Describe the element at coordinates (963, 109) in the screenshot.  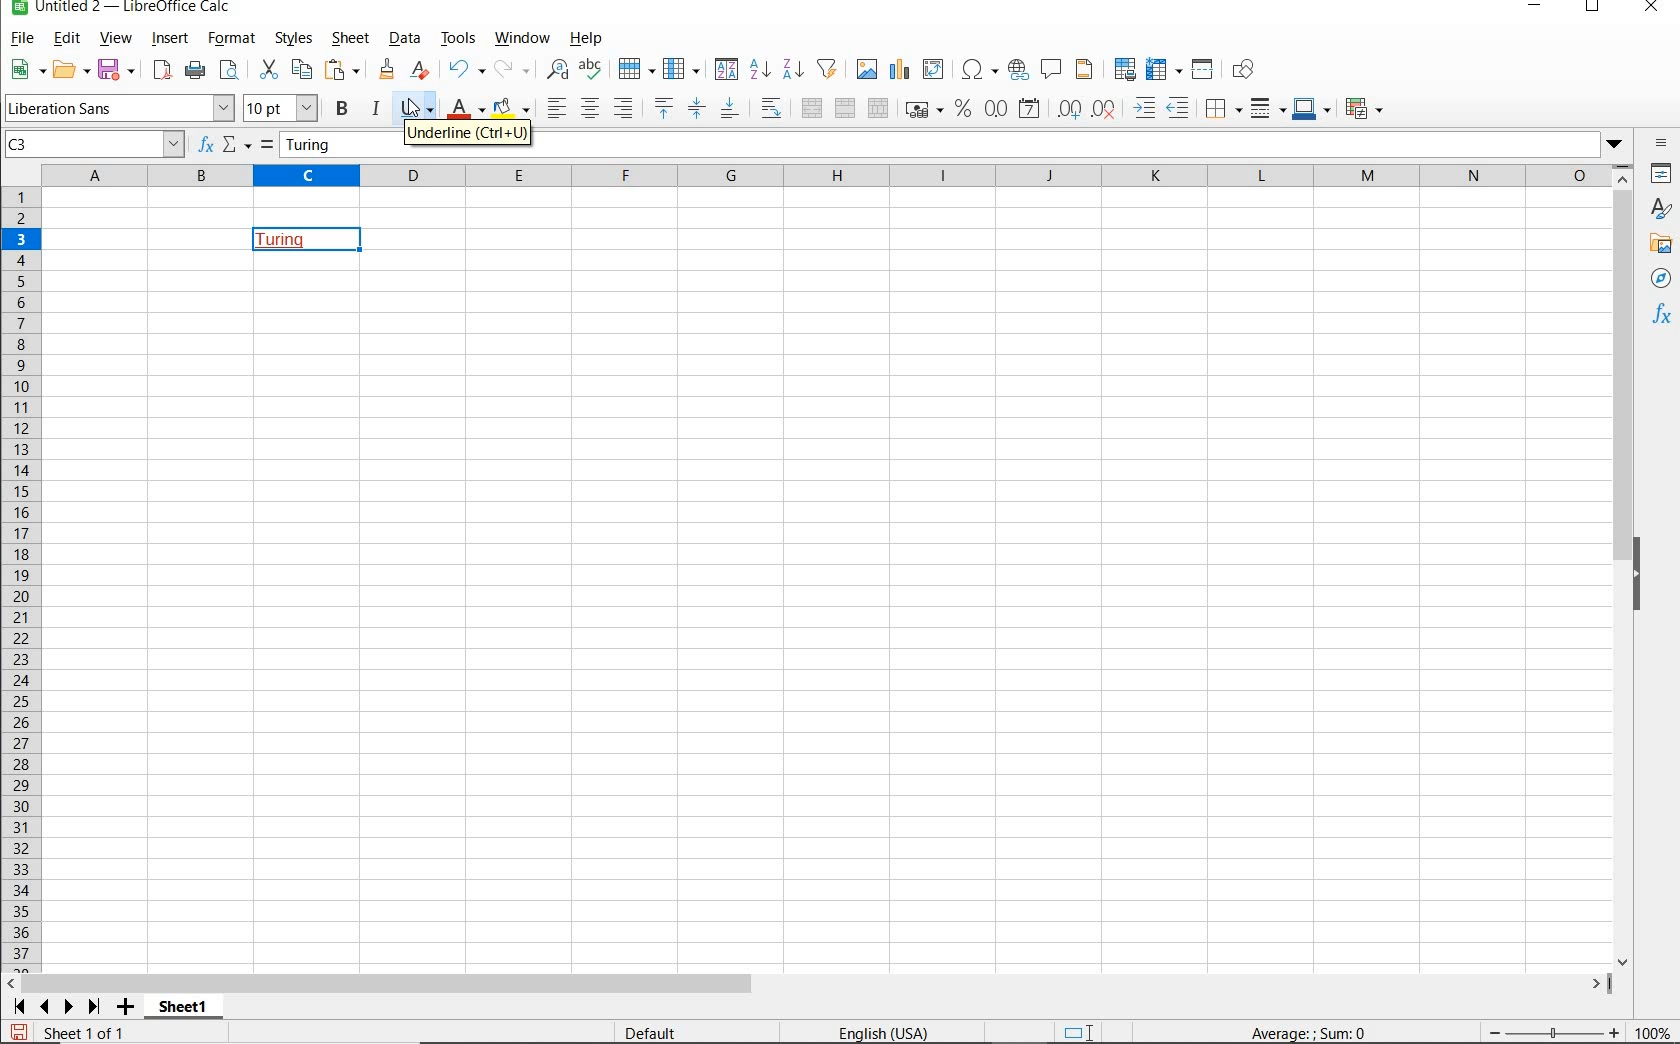
I see `FORMAT AS PERCENT` at that location.